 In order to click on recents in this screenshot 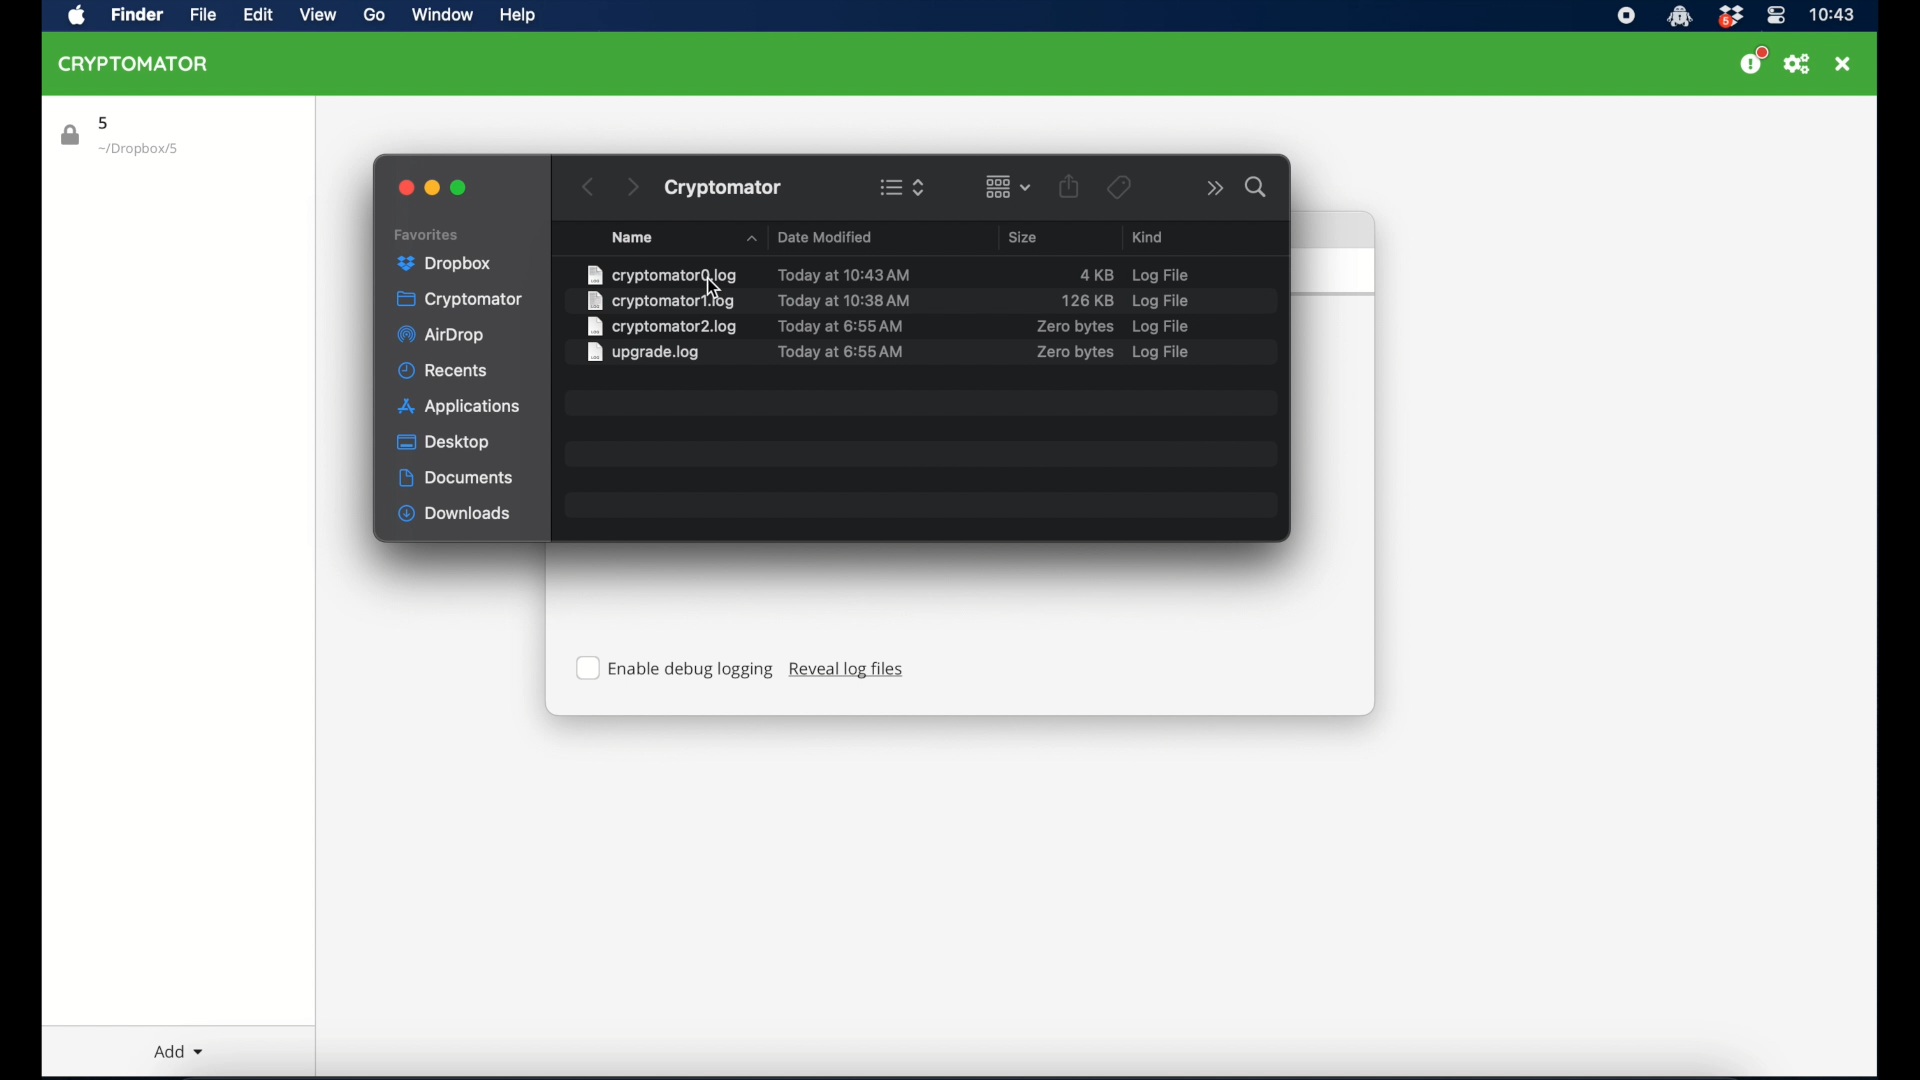, I will do `click(444, 371)`.